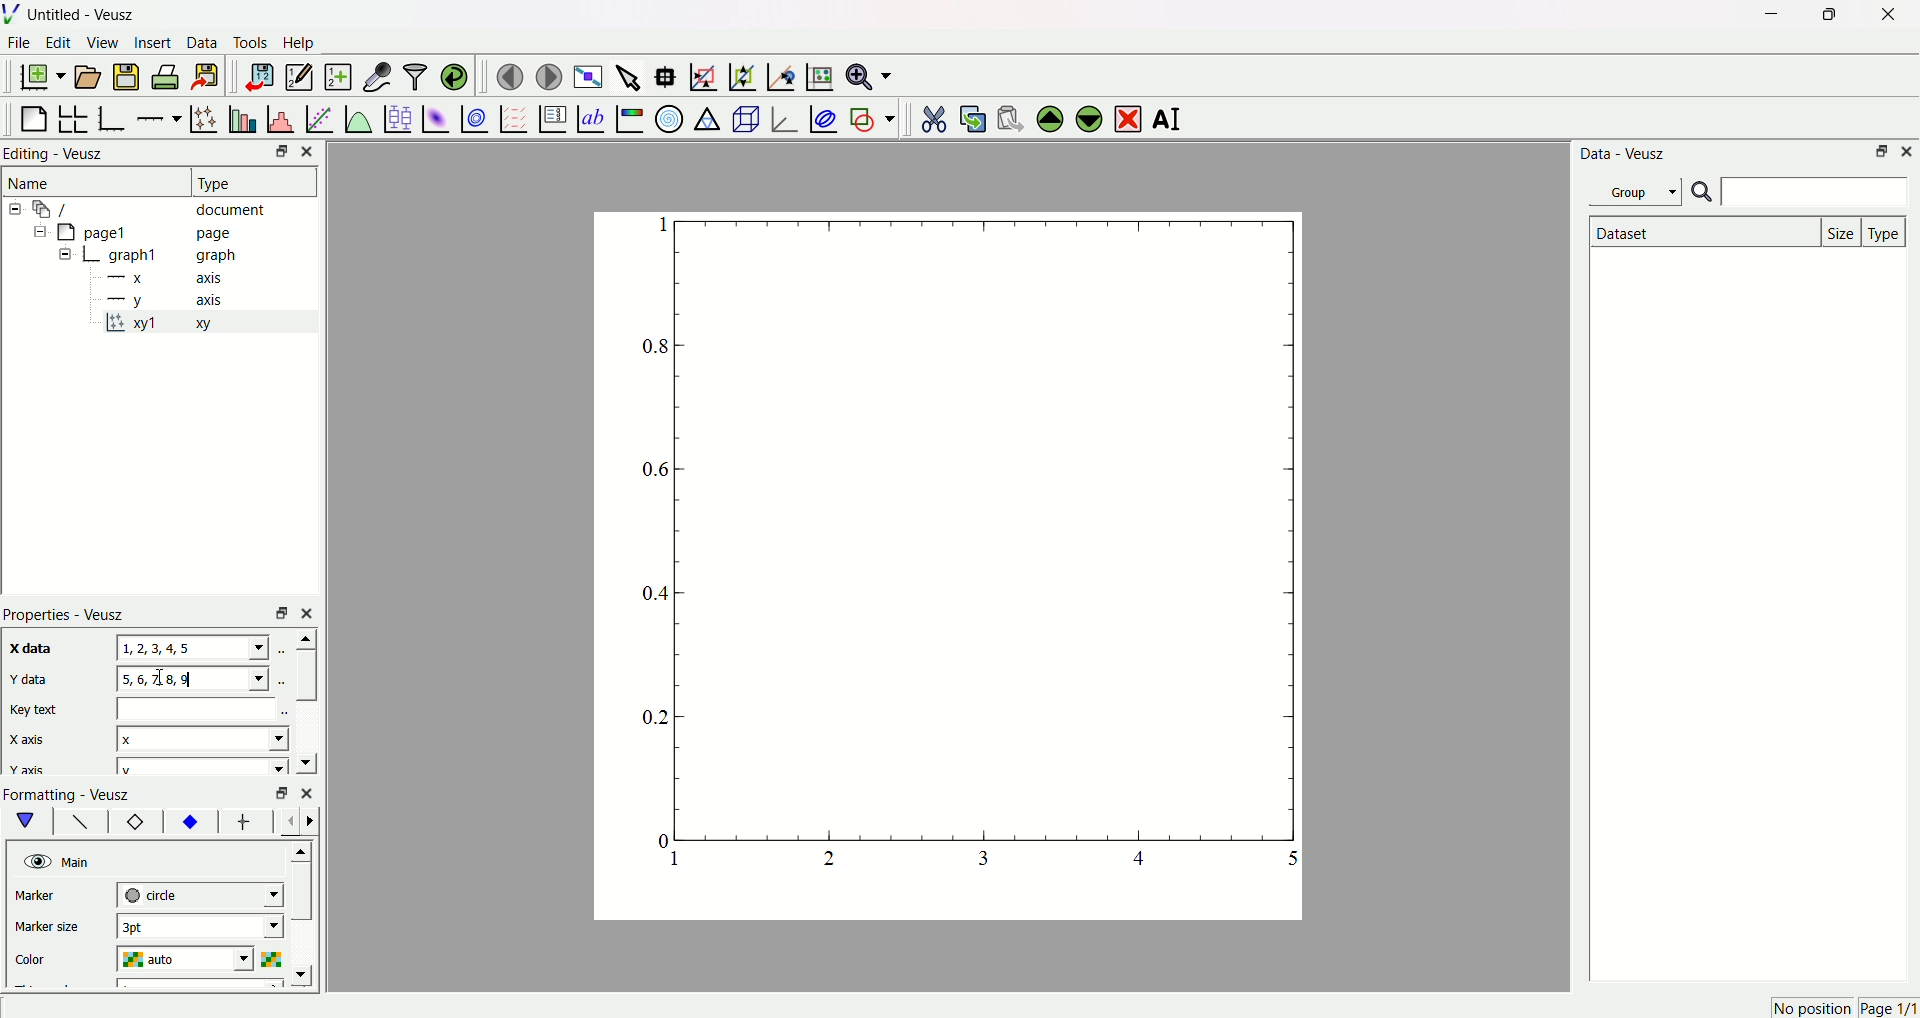 The height and width of the screenshot is (1018, 1920). I want to click on xy1 xy, so click(172, 324).